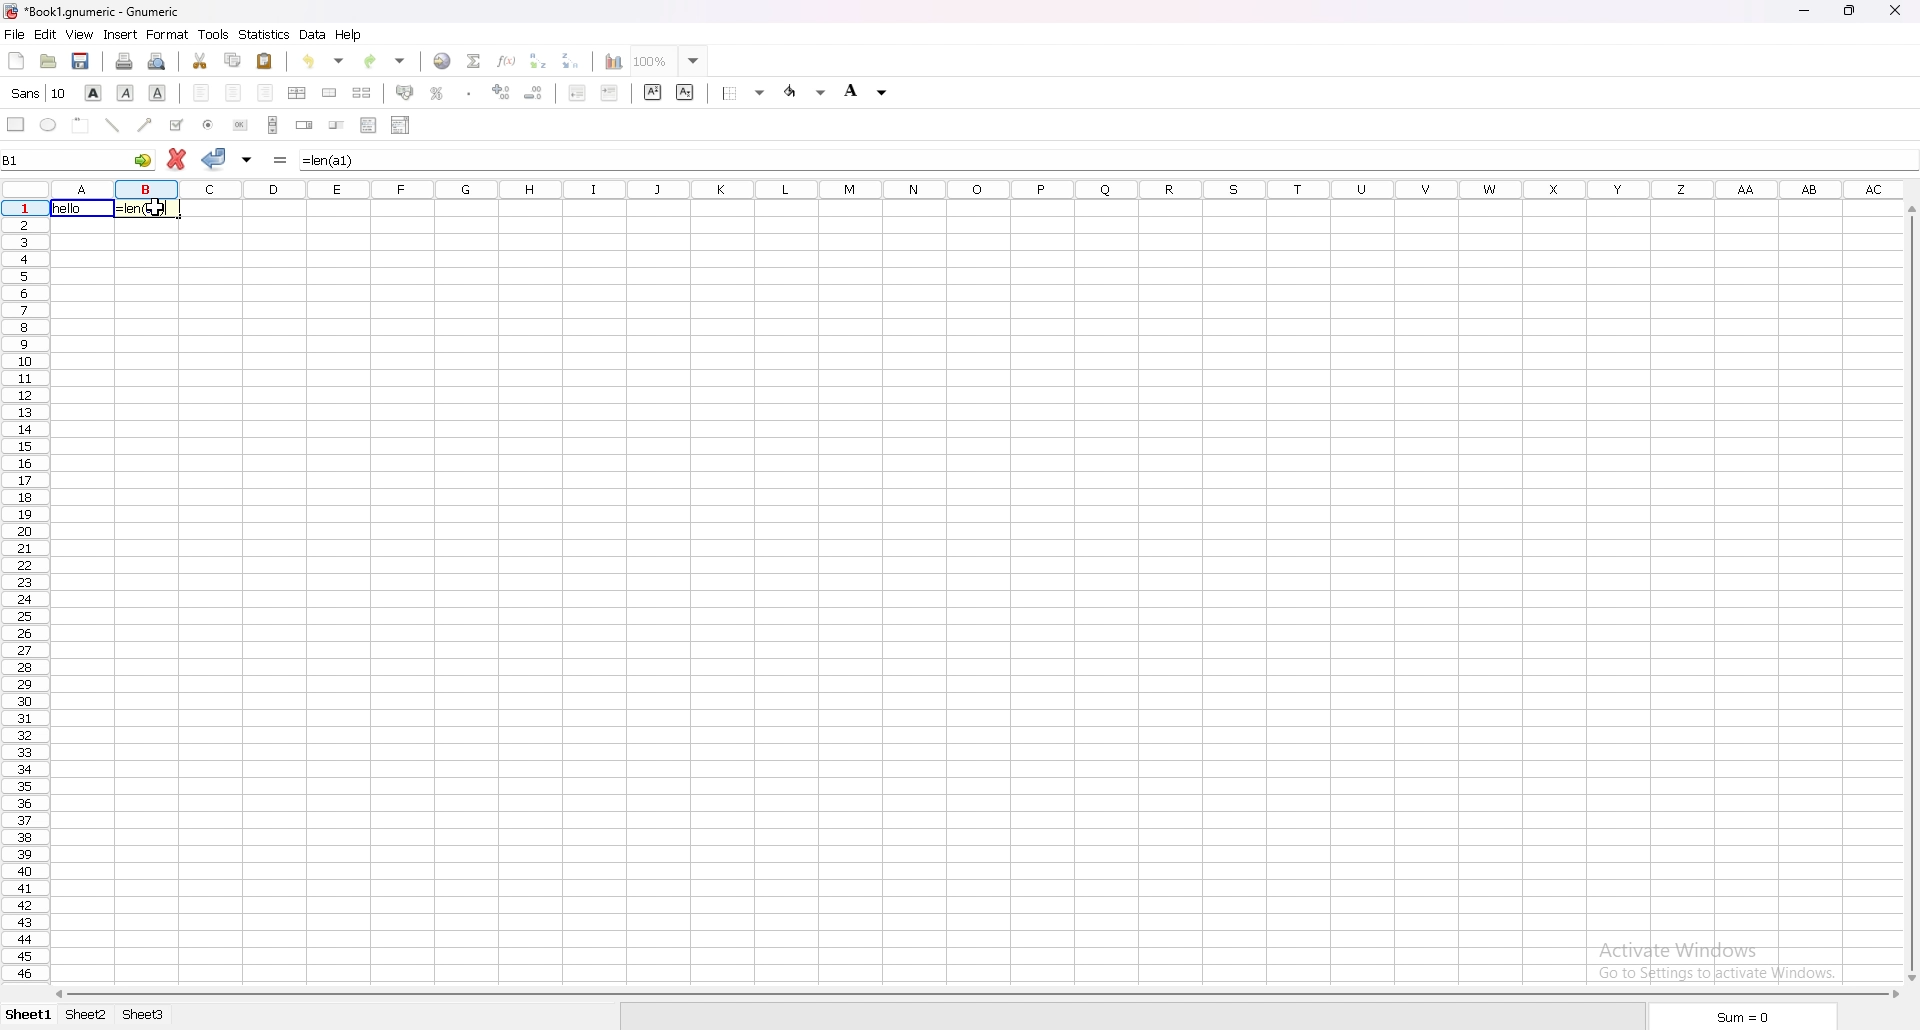 This screenshot has width=1920, height=1030. Describe the element at coordinates (17, 125) in the screenshot. I see `create rectangle` at that location.